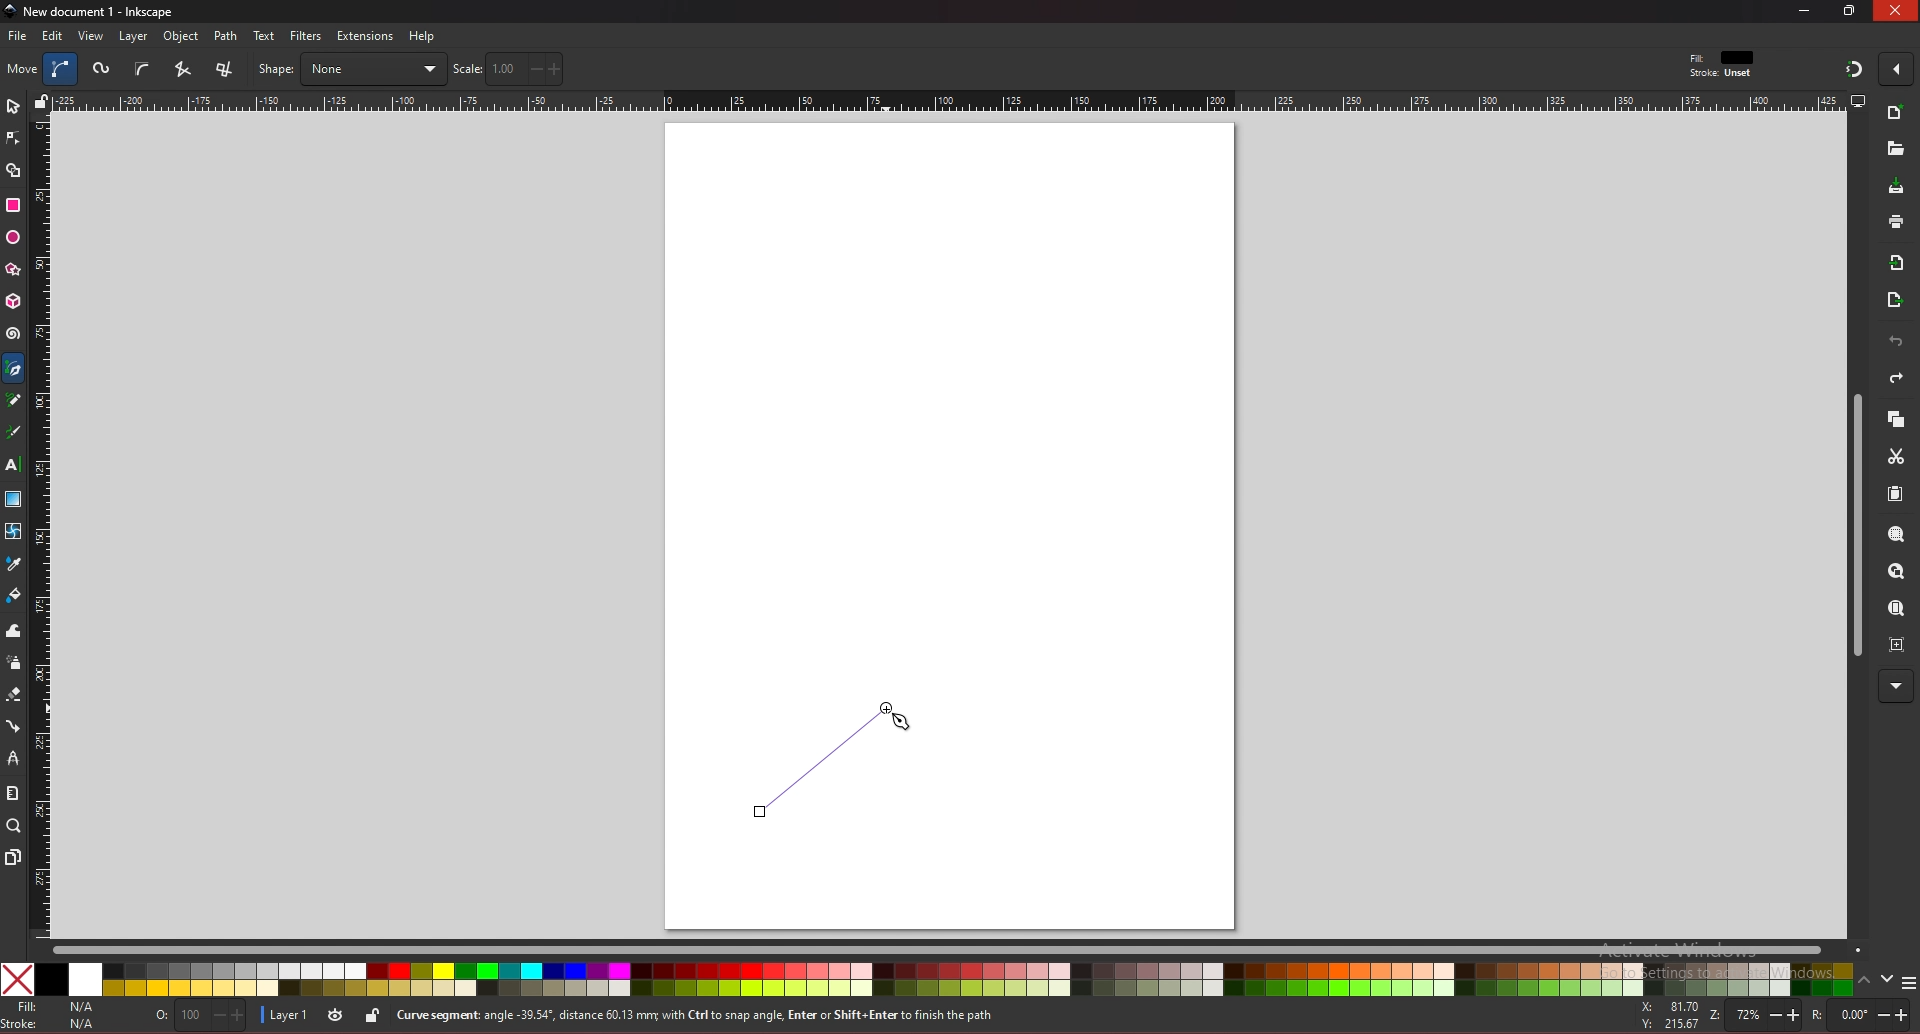  Describe the element at coordinates (41, 101) in the screenshot. I see `lock guides` at that location.